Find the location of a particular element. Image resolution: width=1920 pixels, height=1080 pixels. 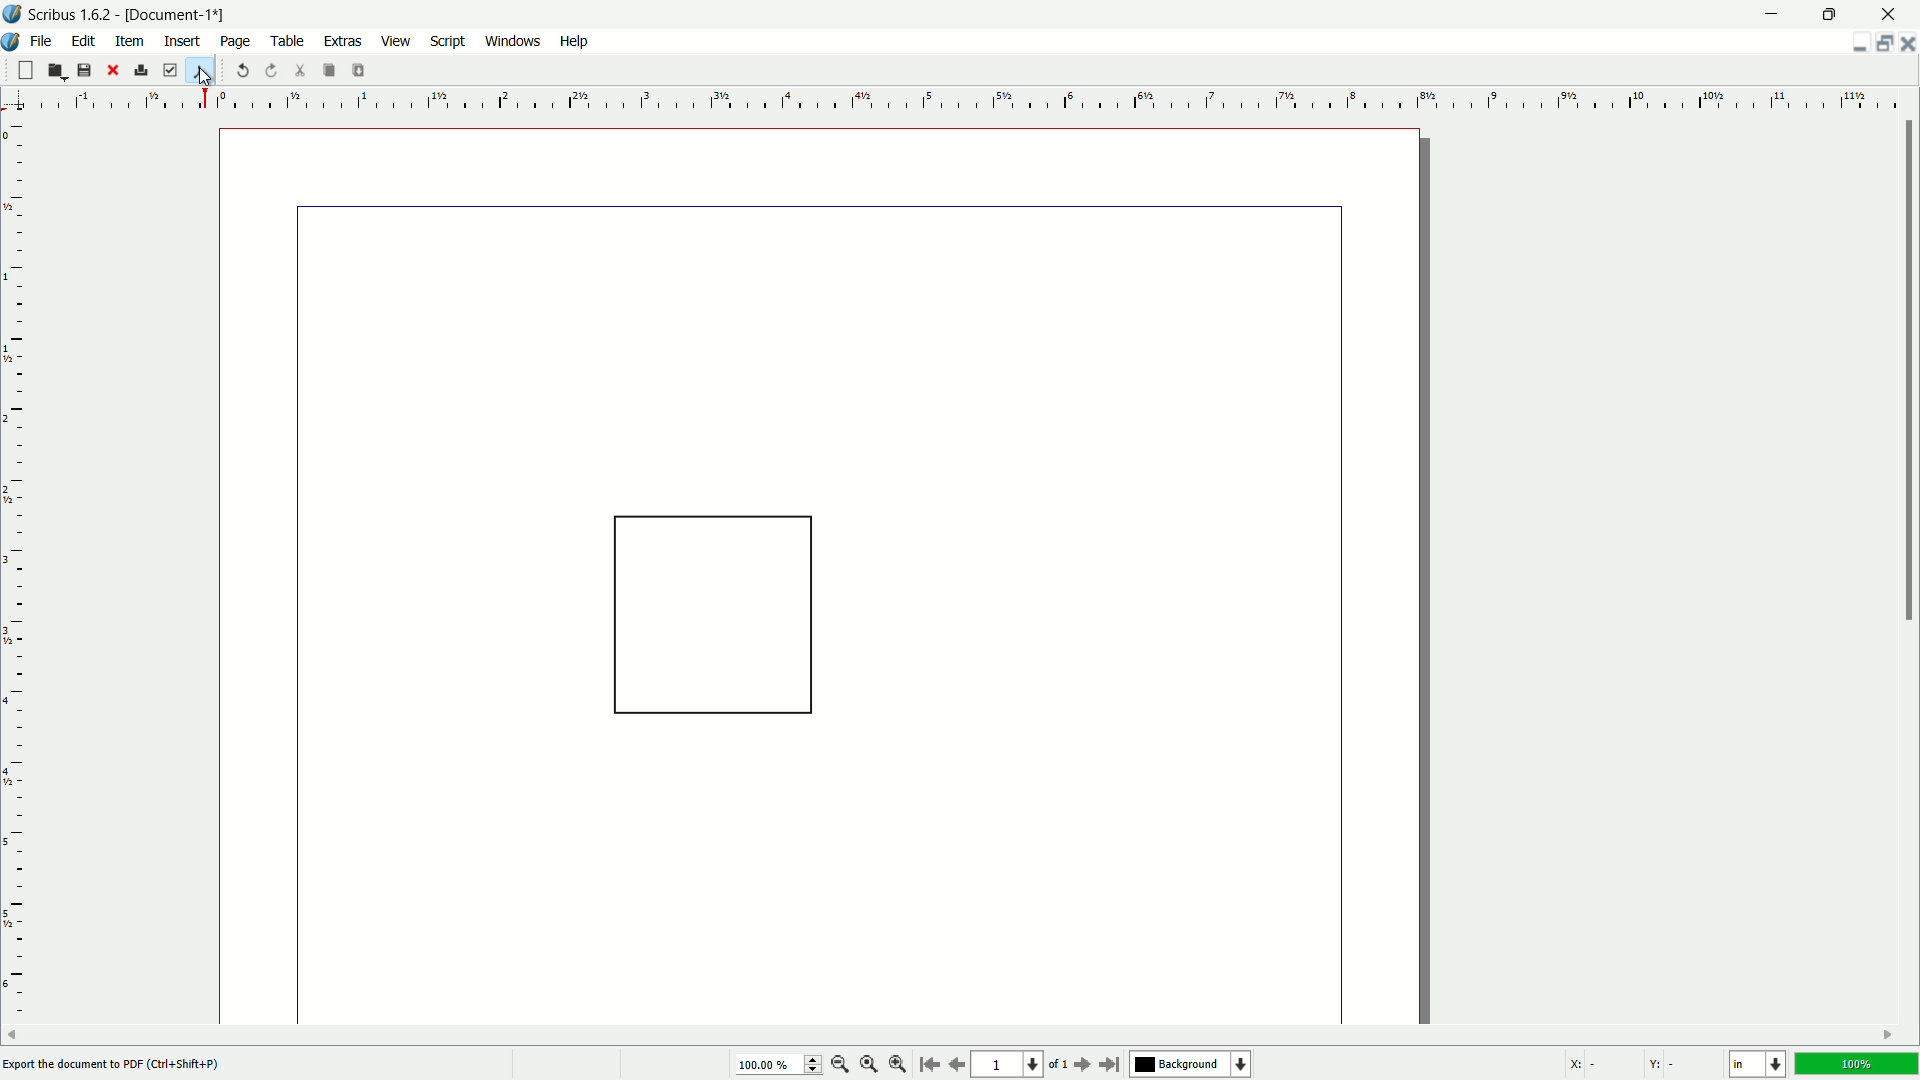

go to previous page is located at coordinates (953, 1065).